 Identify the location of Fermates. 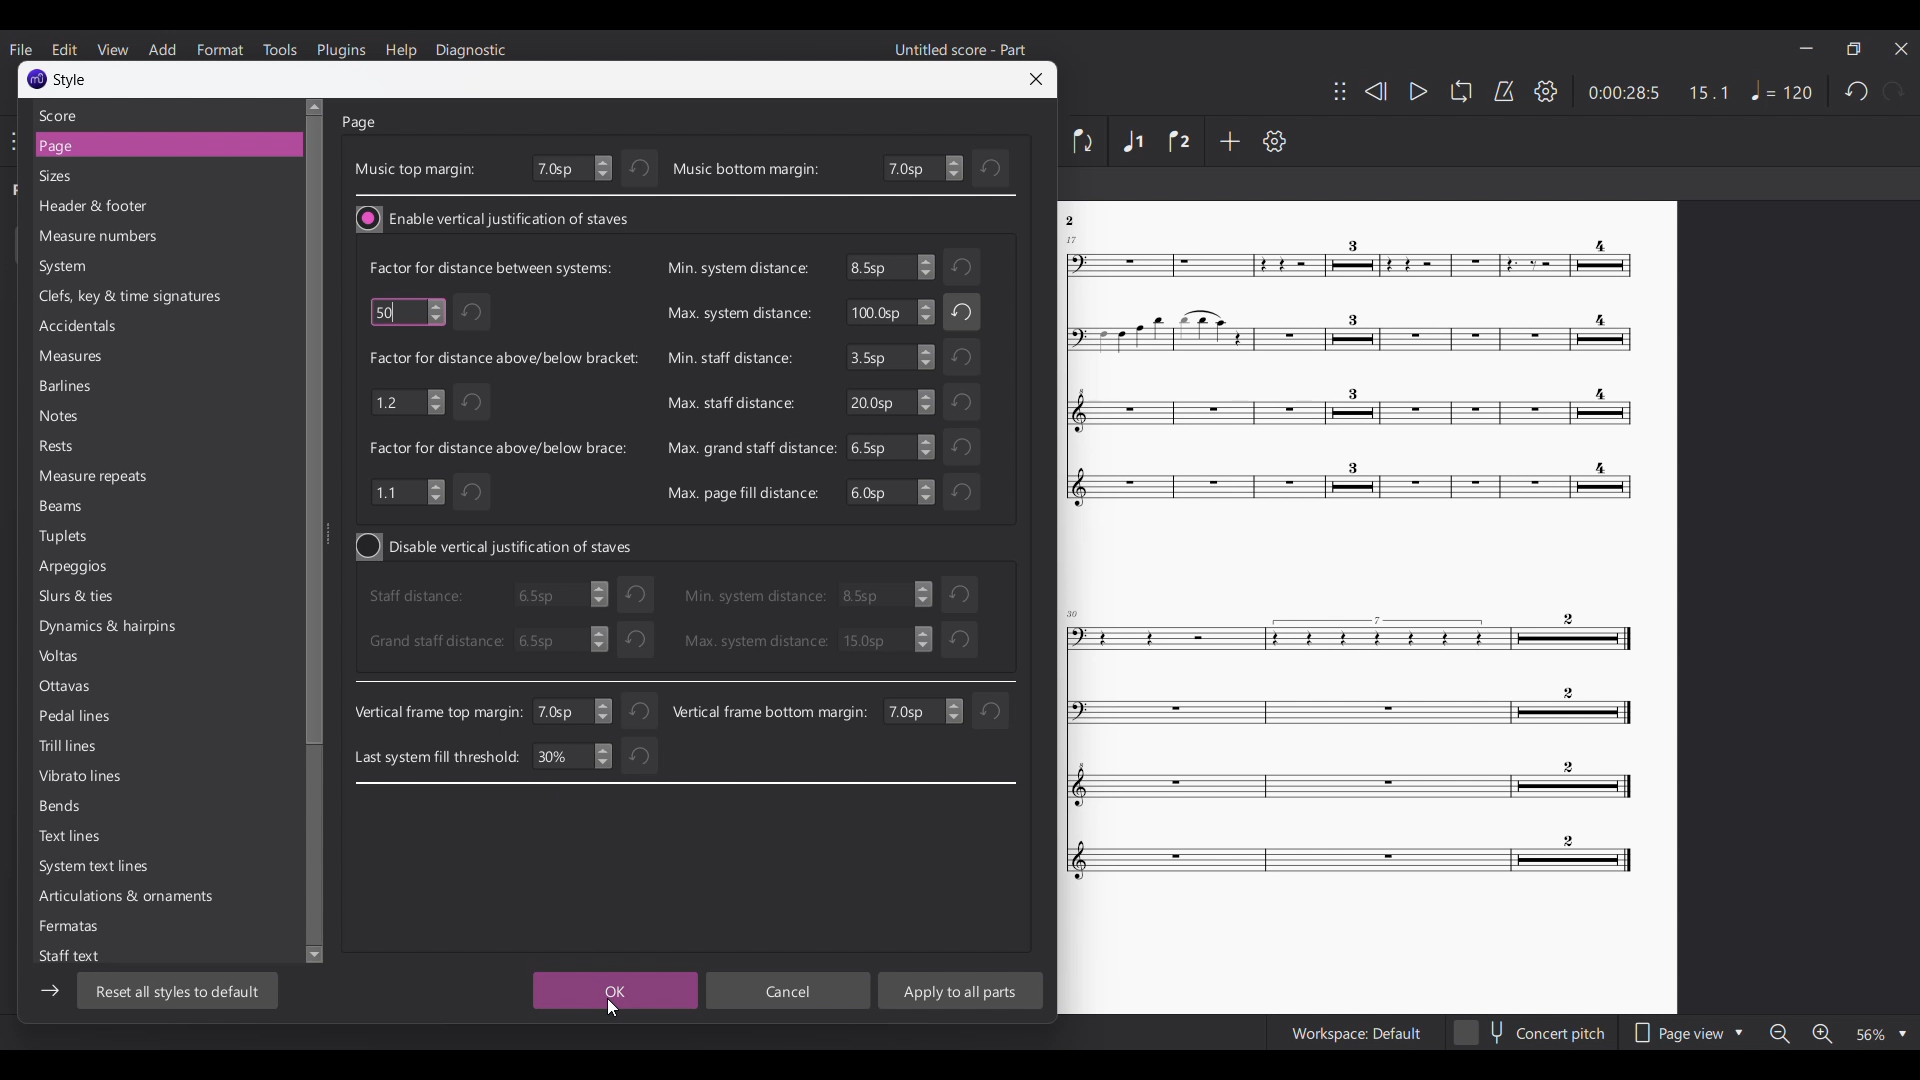
(106, 931).